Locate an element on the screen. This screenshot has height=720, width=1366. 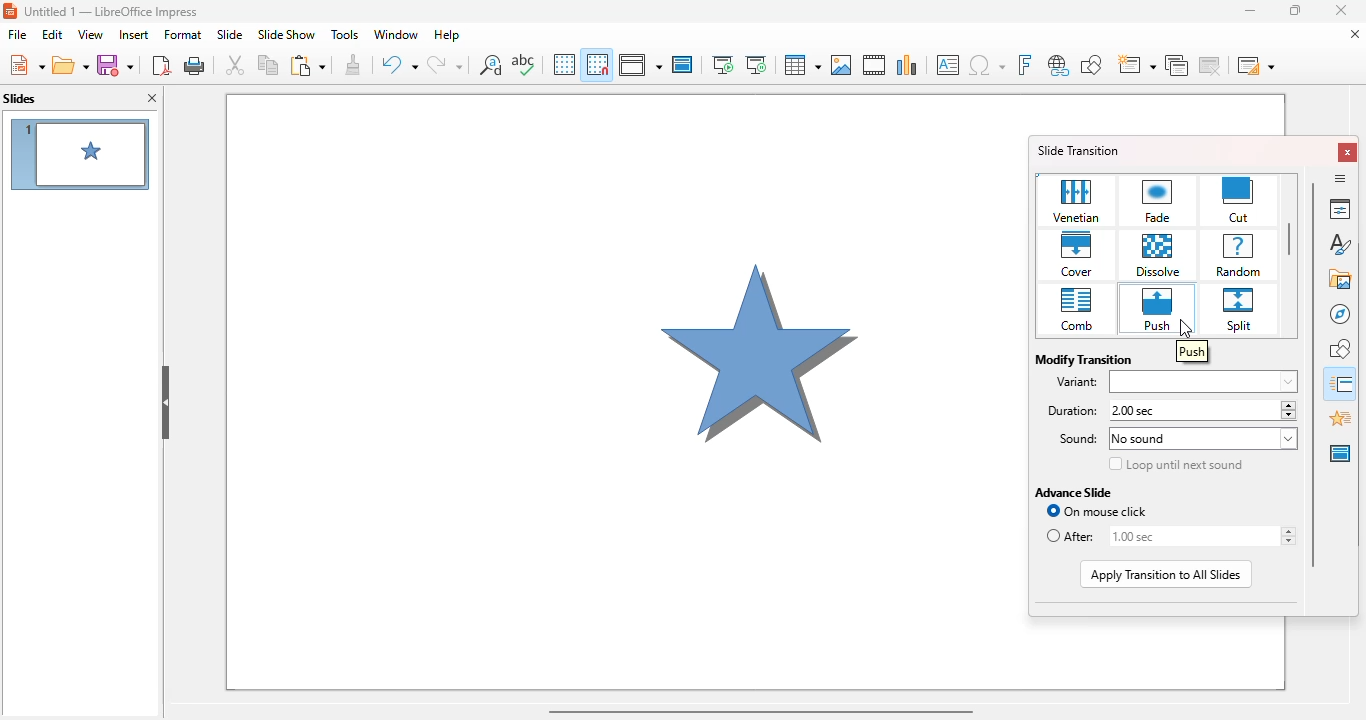
2.00 sec is located at coordinates (1194, 411).